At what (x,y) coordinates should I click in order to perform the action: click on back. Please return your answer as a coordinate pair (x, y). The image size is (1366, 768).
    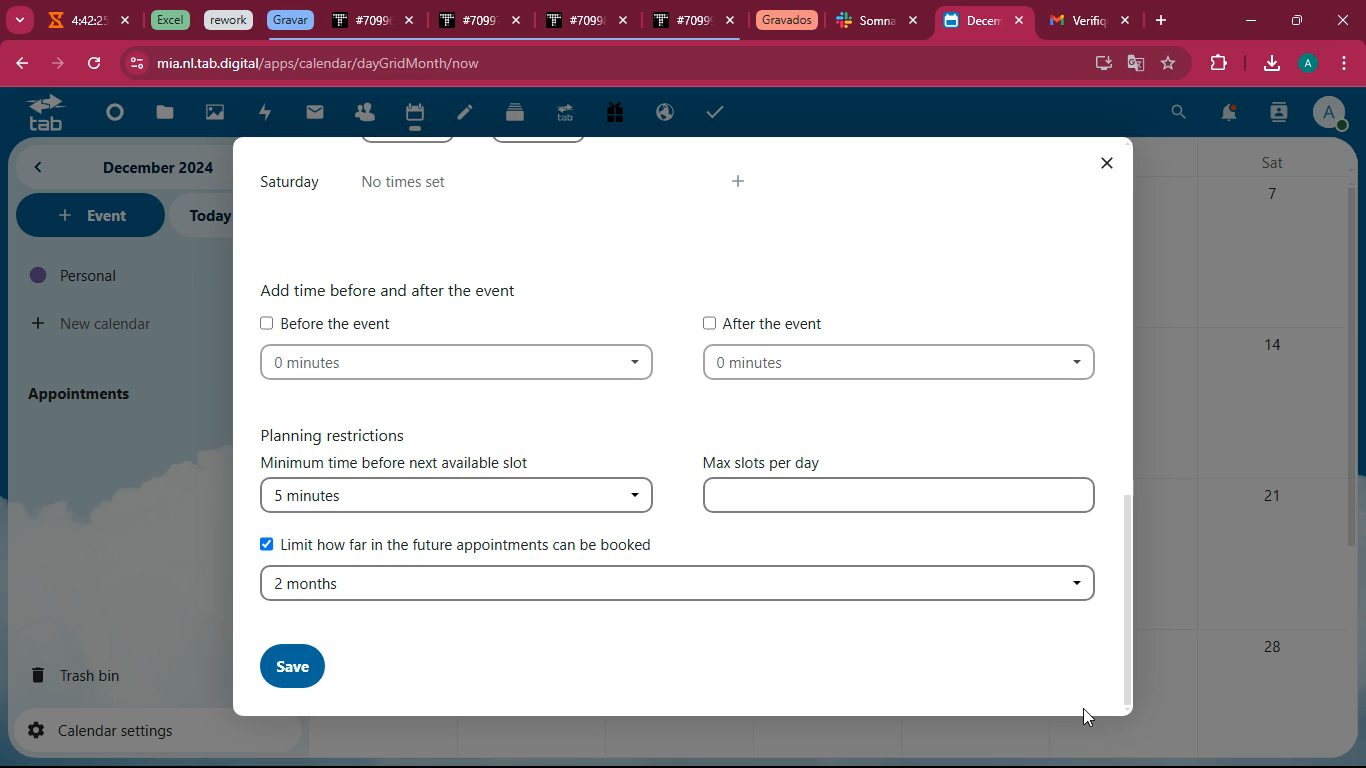
    Looking at the image, I should click on (20, 65).